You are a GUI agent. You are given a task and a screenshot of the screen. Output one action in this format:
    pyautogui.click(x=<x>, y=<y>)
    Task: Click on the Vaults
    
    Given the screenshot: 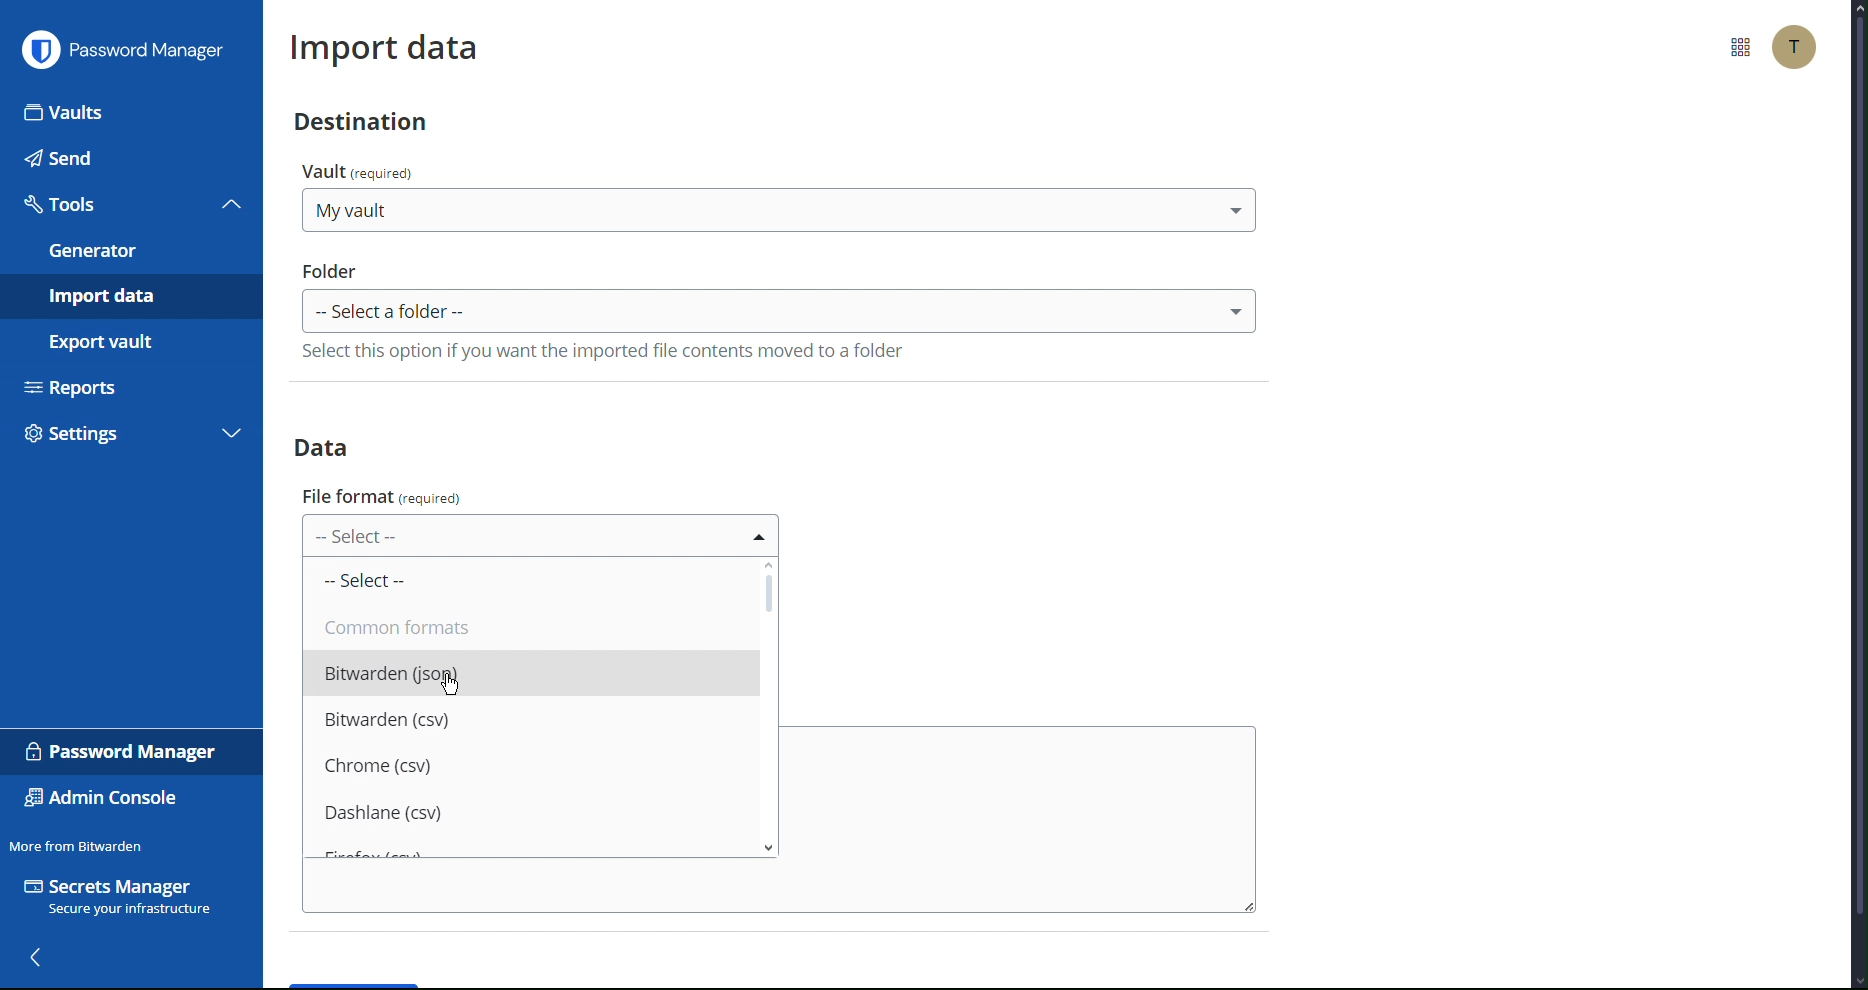 What is the action you would take?
    pyautogui.click(x=132, y=111)
    